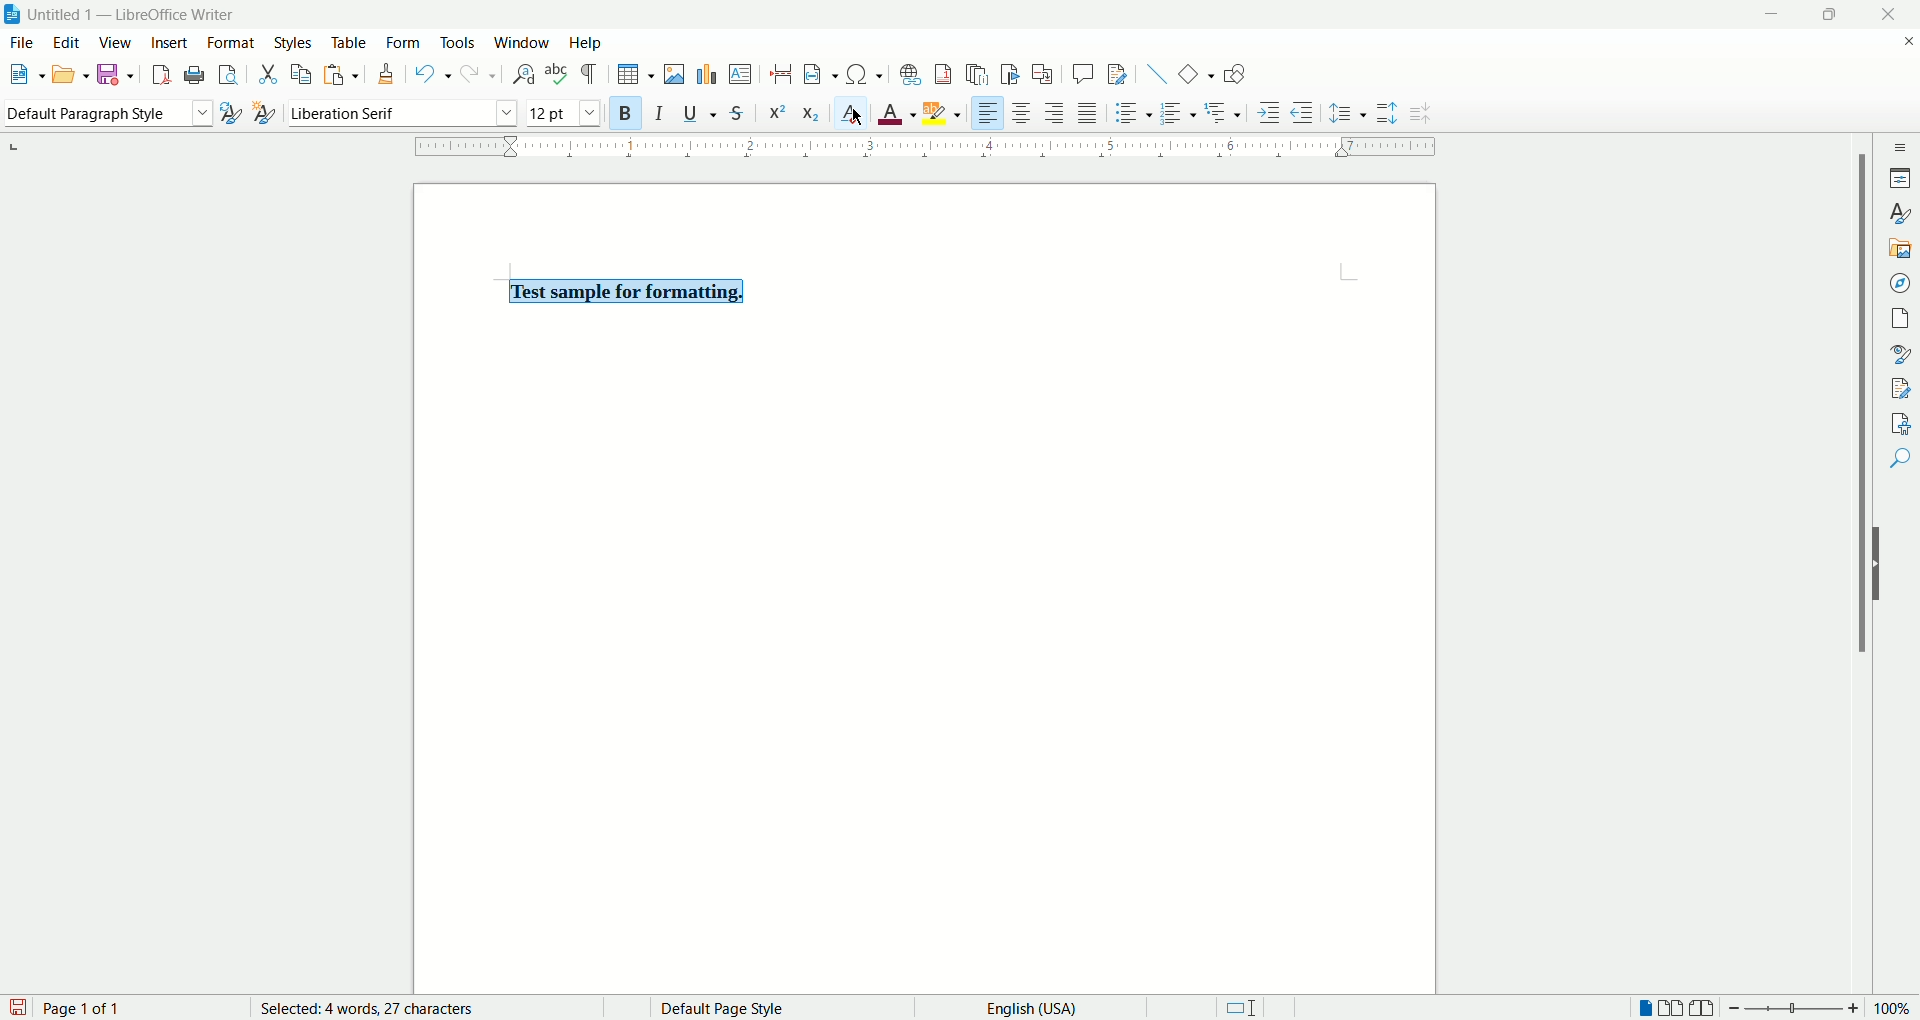 This screenshot has width=1920, height=1020. What do you see at coordinates (1114, 74) in the screenshot?
I see `track changes` at bounding box center [1114, 74].